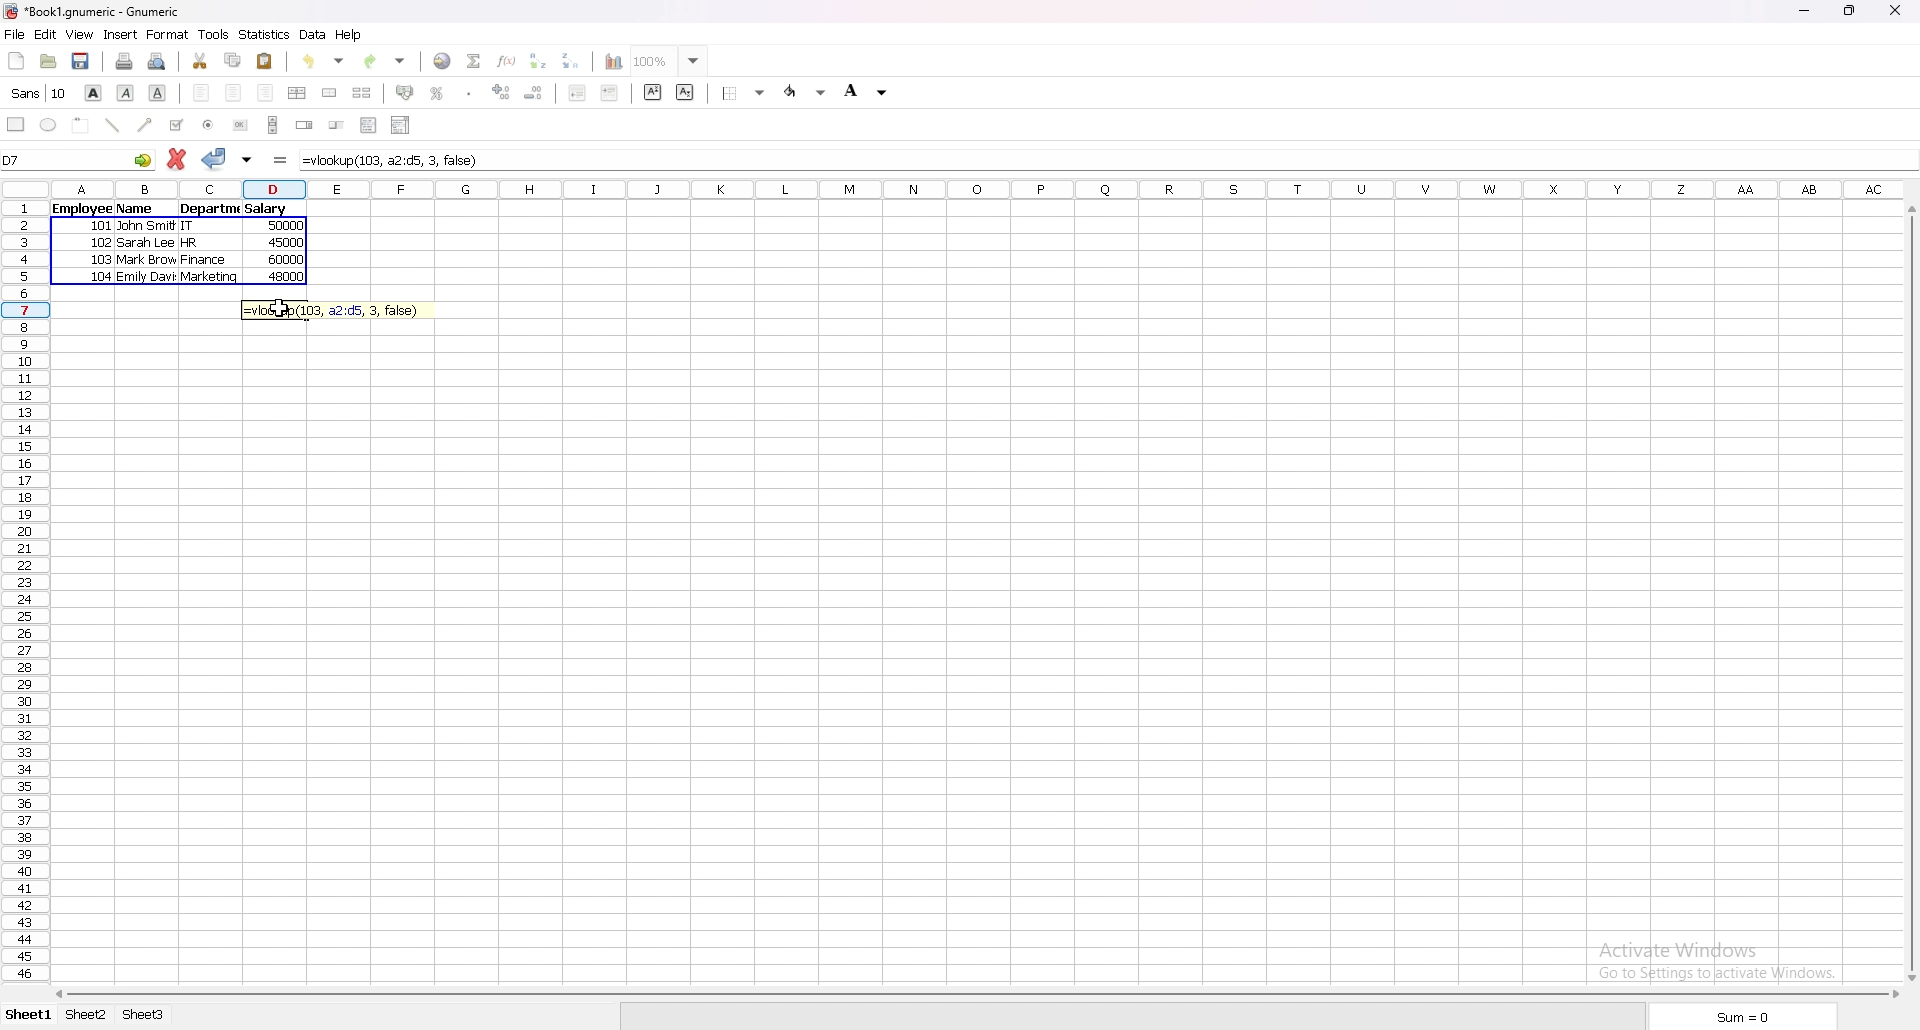 Image resolution: width=1920 pixels, height=1030 pixels. What do you see at coordinates (78, 210) in the screenshot?
I see `employee` at bounding box center [78, 210].